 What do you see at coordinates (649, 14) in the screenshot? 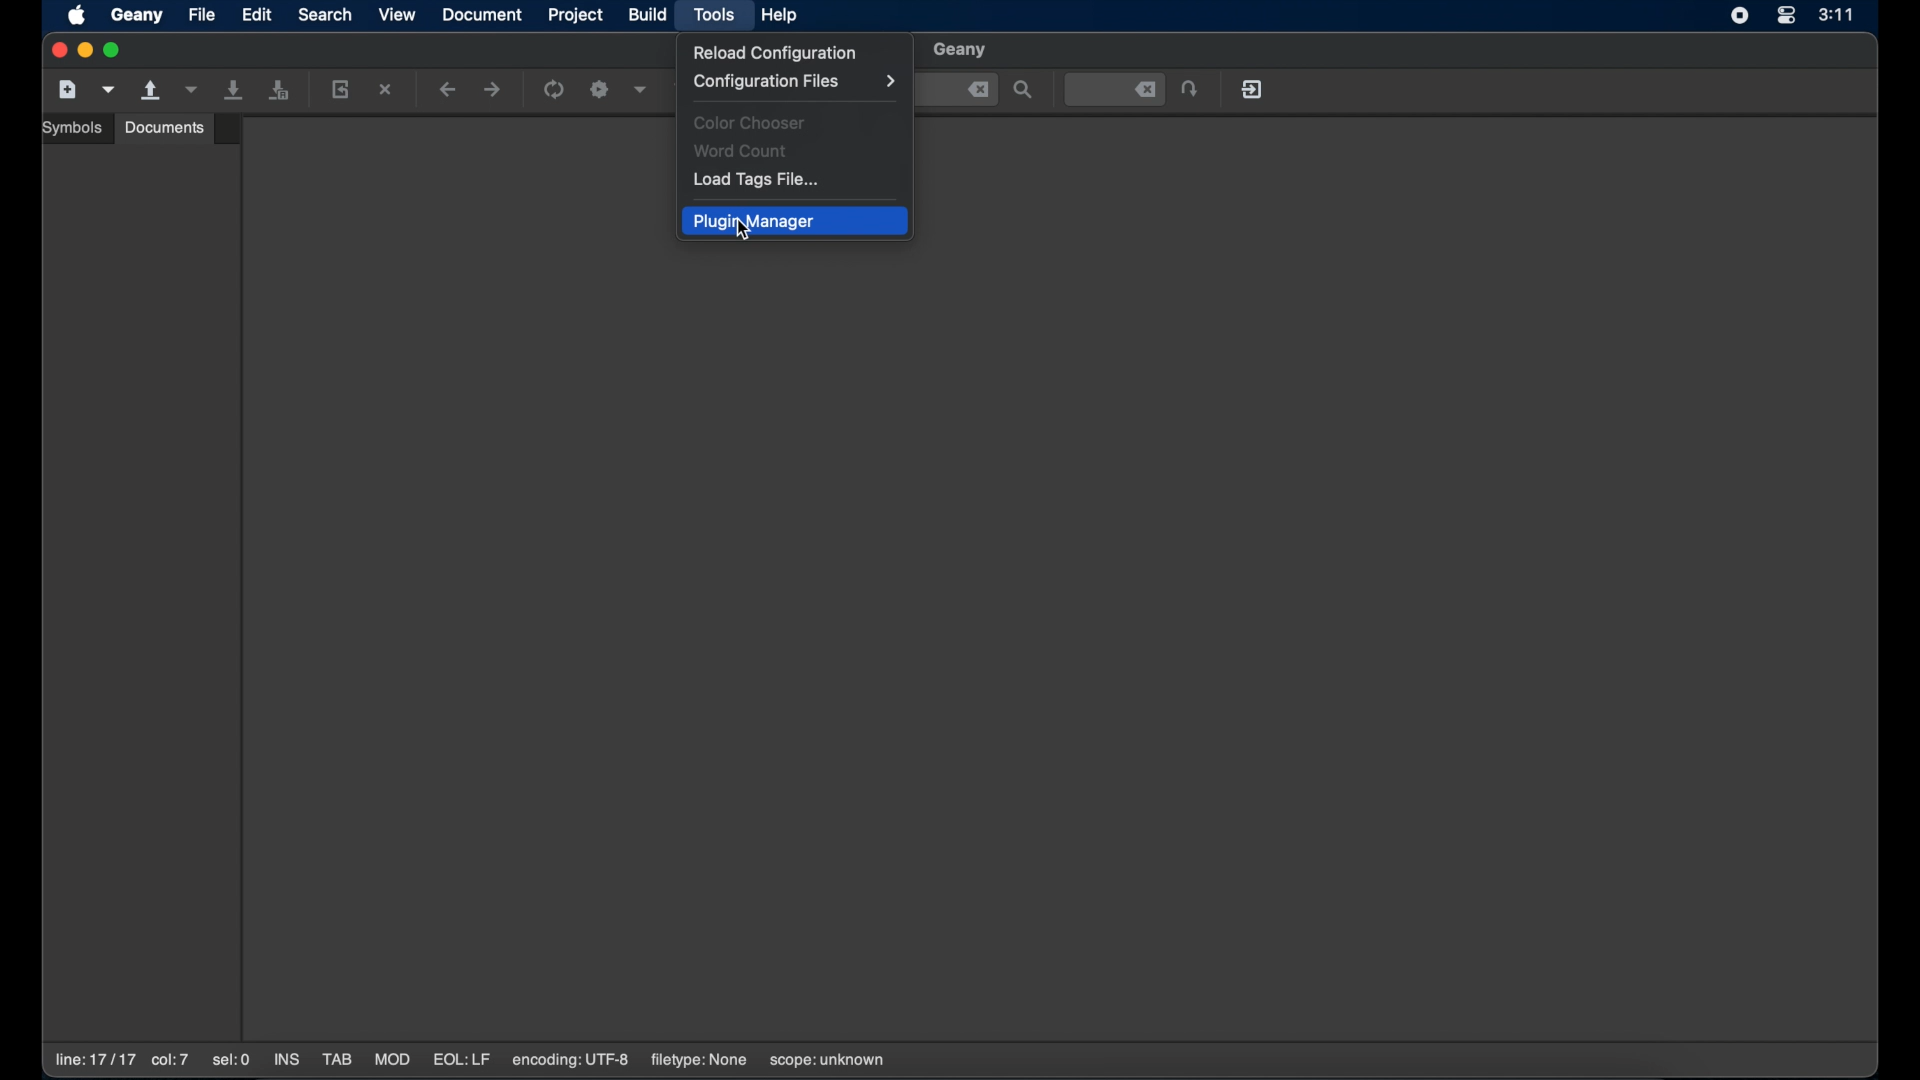
I see `build` at bounding box center [649, 14].